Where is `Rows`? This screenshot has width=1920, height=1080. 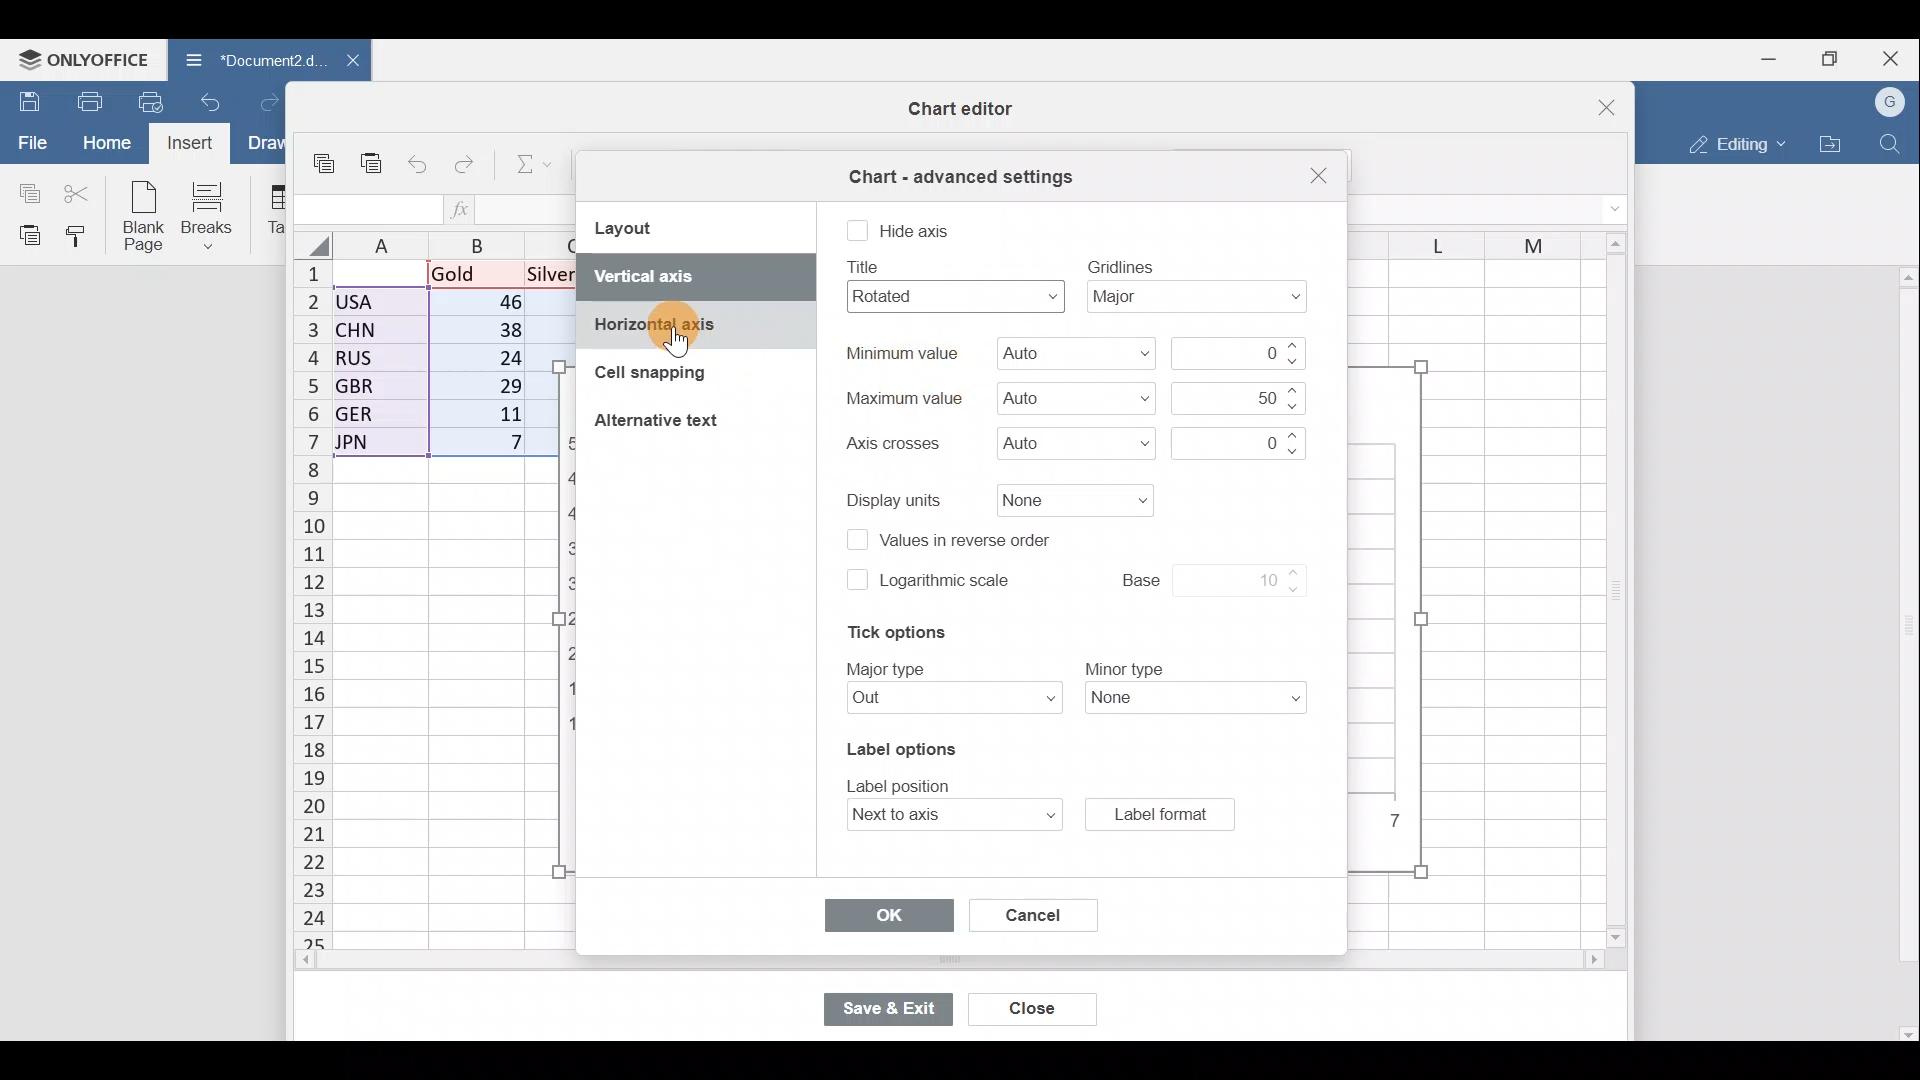 Rows is located at coordinates (300, 606).